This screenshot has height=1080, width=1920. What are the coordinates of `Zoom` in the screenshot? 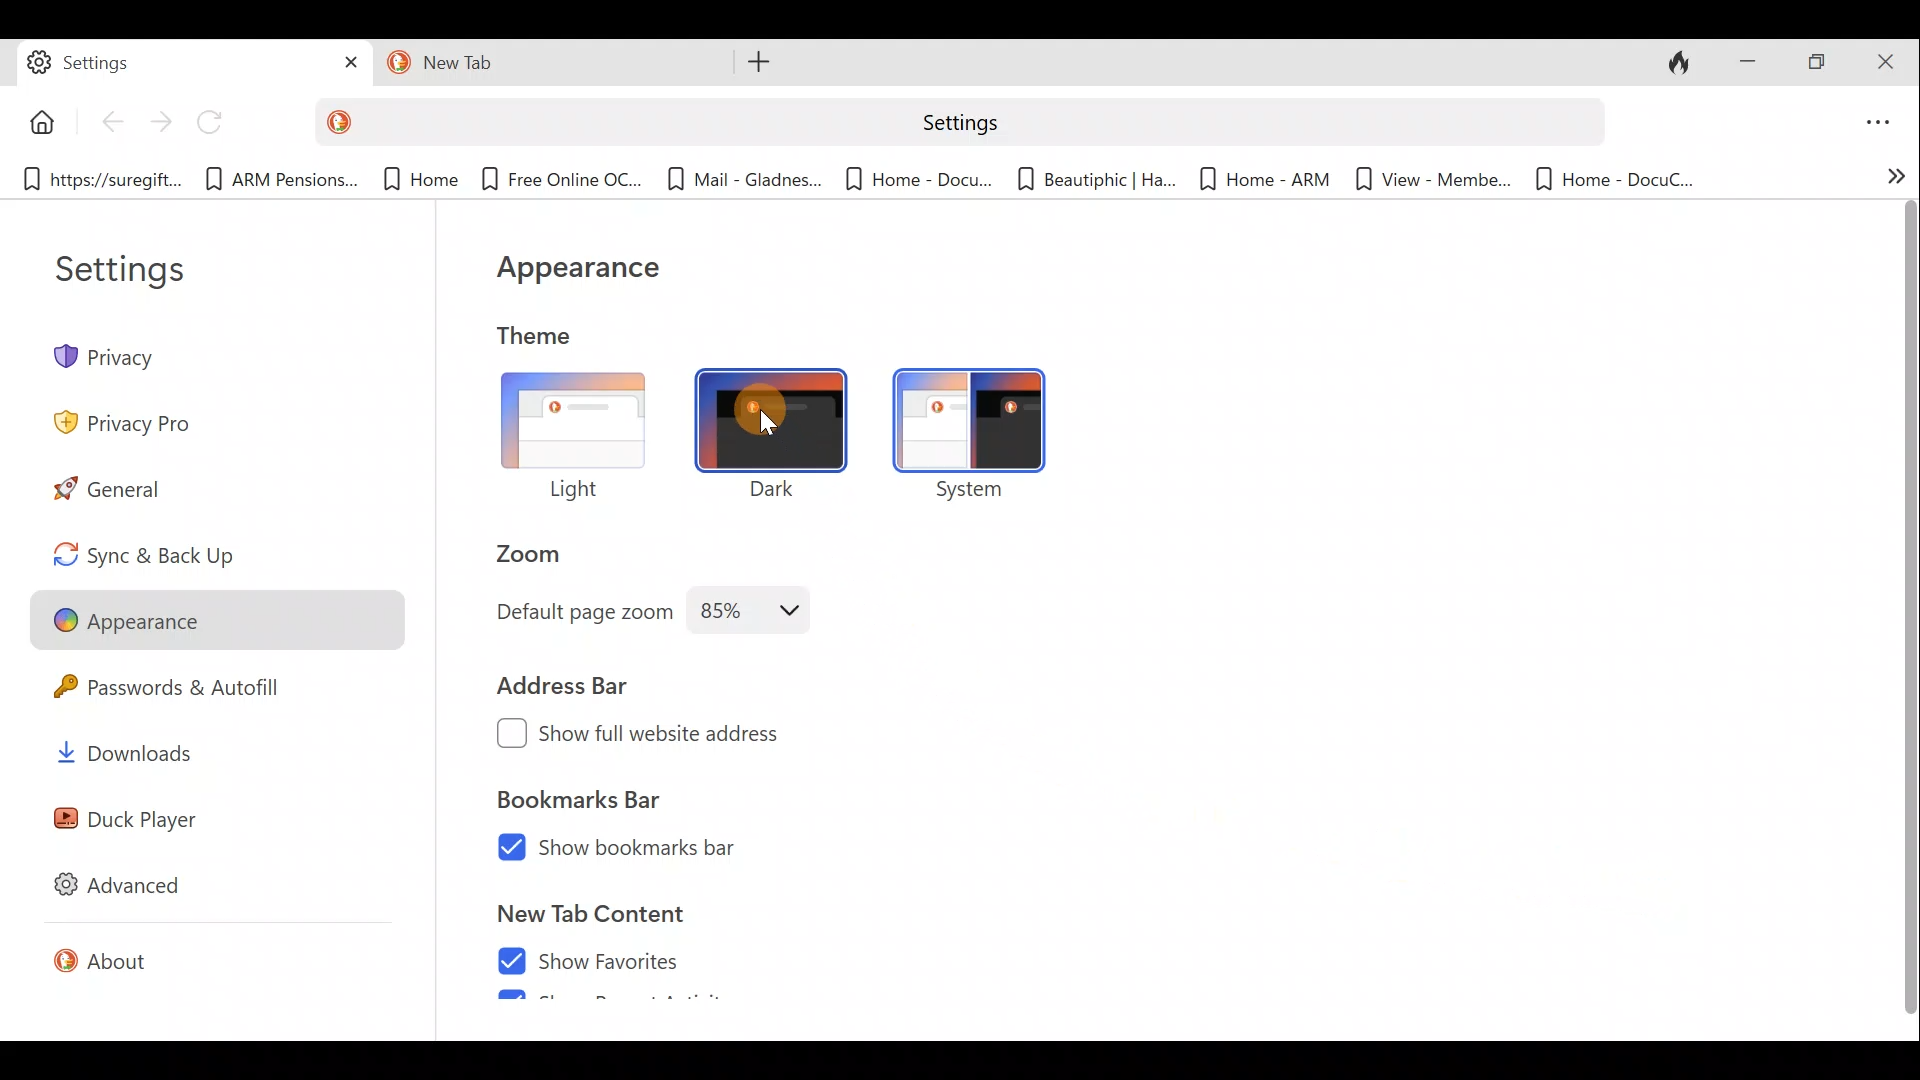 It's located at (539, 555).